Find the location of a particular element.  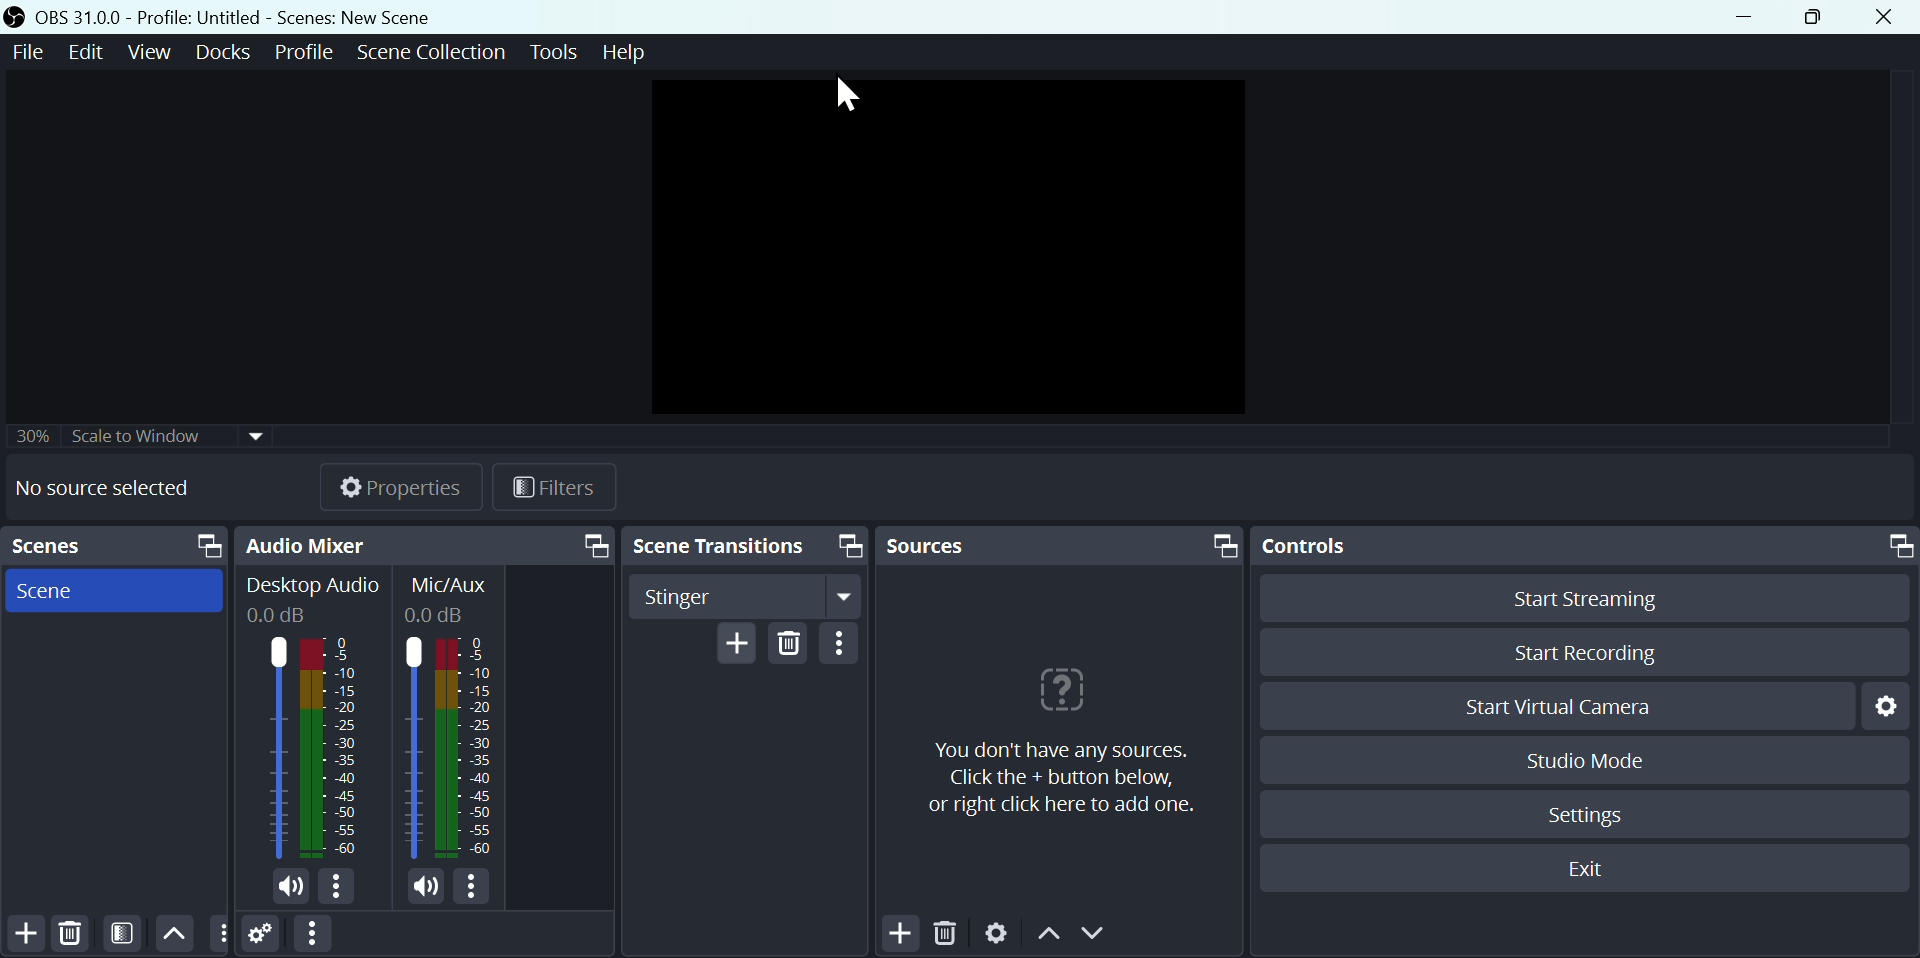

More options is located at coordinates (311, 935).